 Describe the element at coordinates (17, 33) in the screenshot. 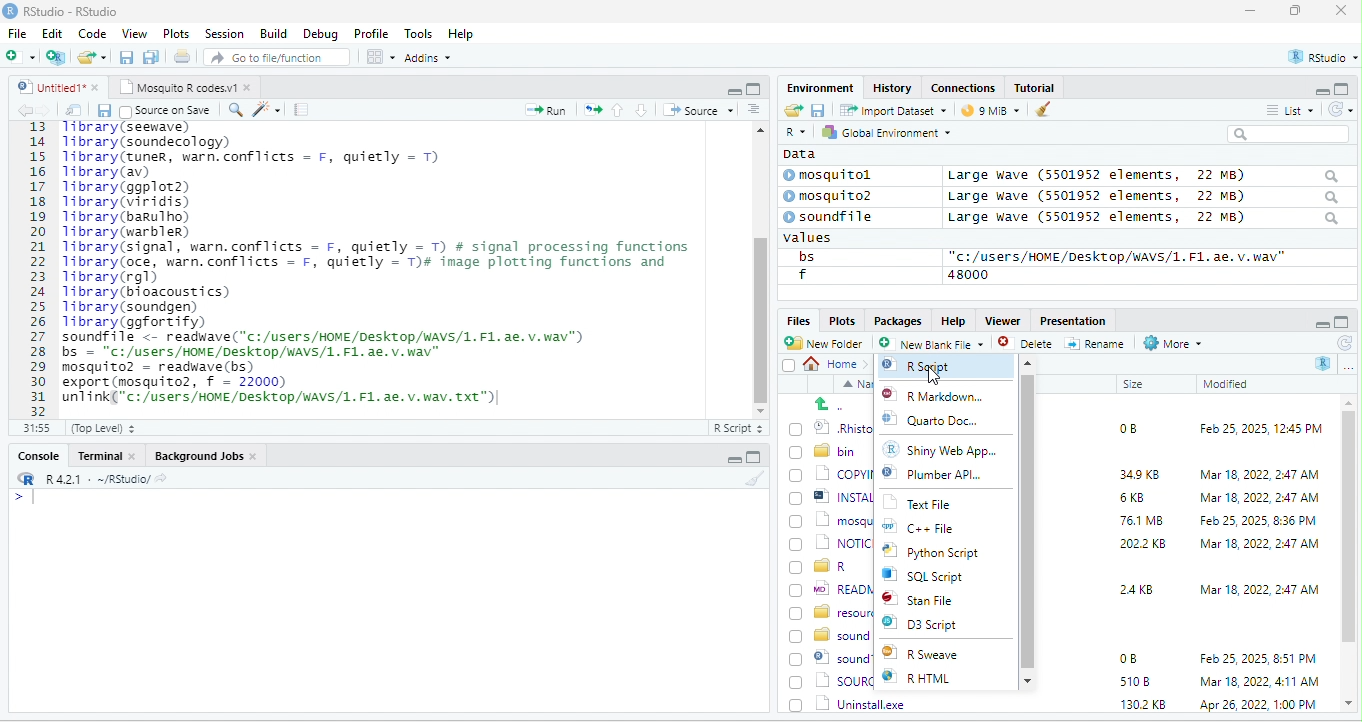

I see `File` at that location.